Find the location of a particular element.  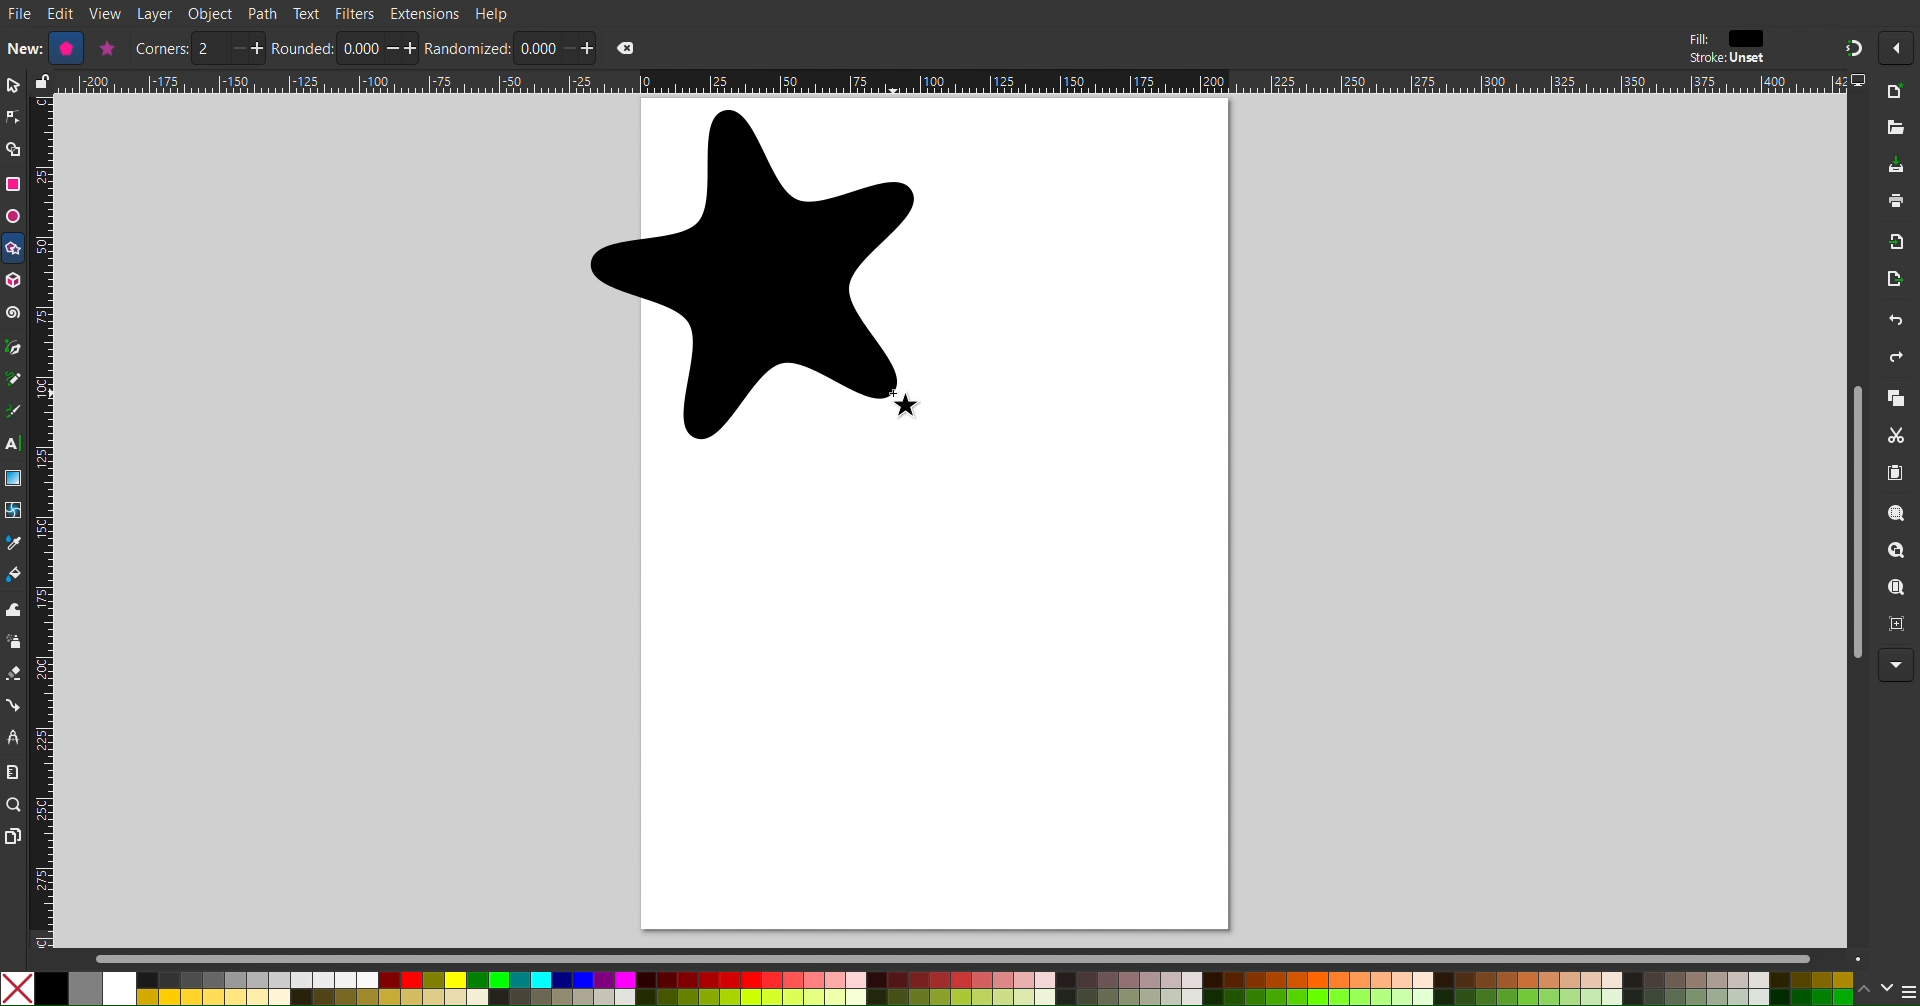

randomized is located at coordinates (468, 48).